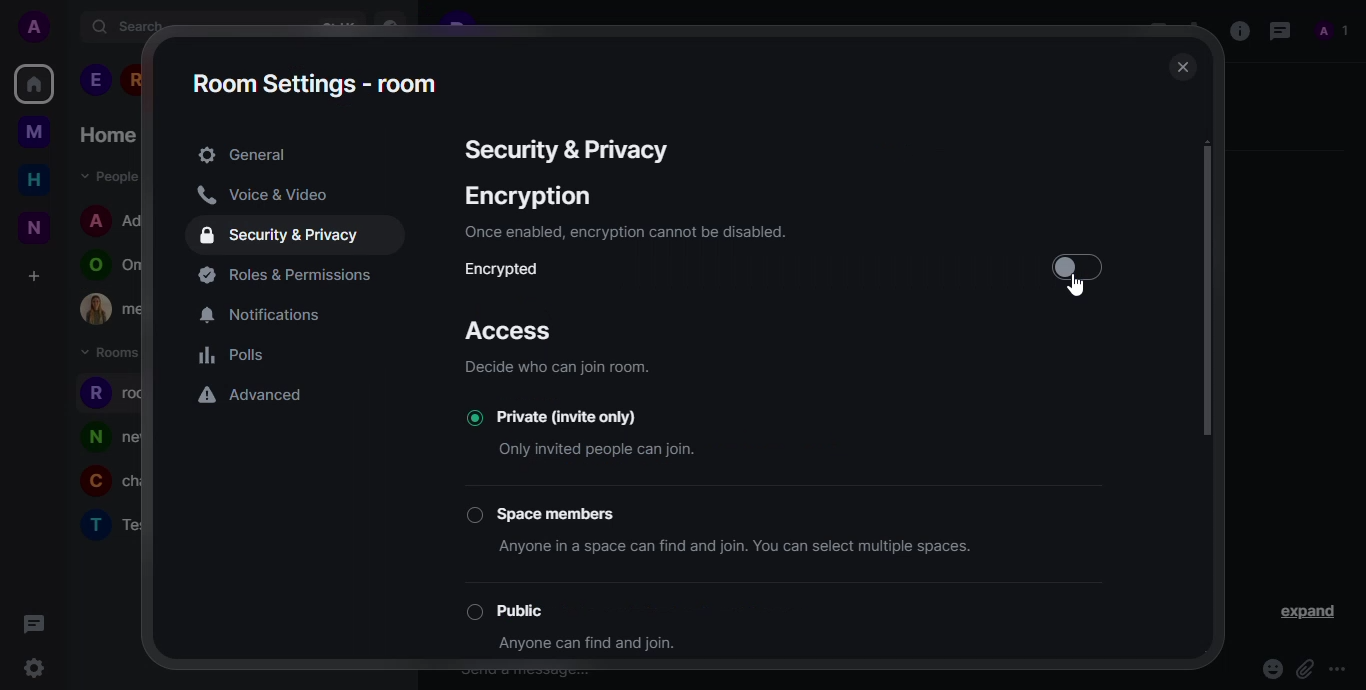 This screenshot has height=690, width=1366. What do you see at coordinates (91, 266) in the screenshot?
I see `profile` at bounding box center [91, 266].